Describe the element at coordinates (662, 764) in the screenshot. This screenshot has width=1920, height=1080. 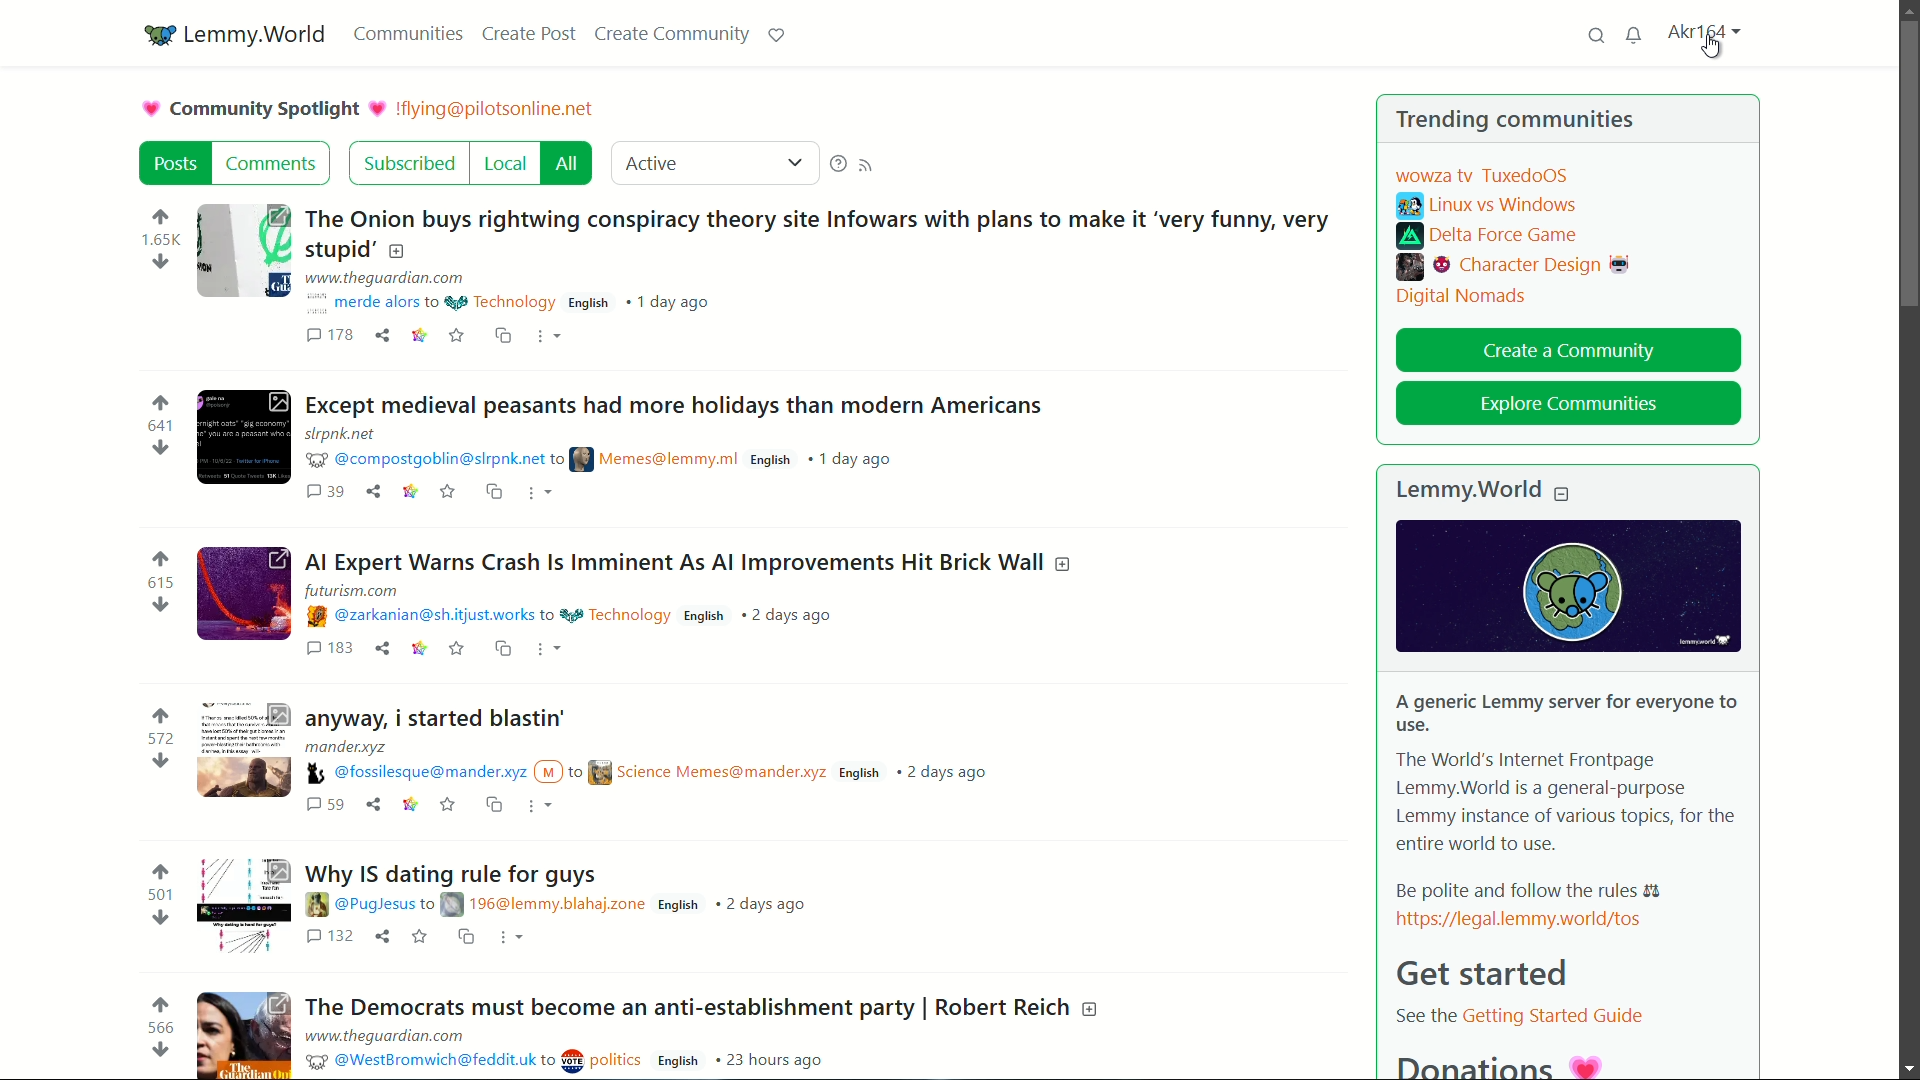
I see `post details` at that location.